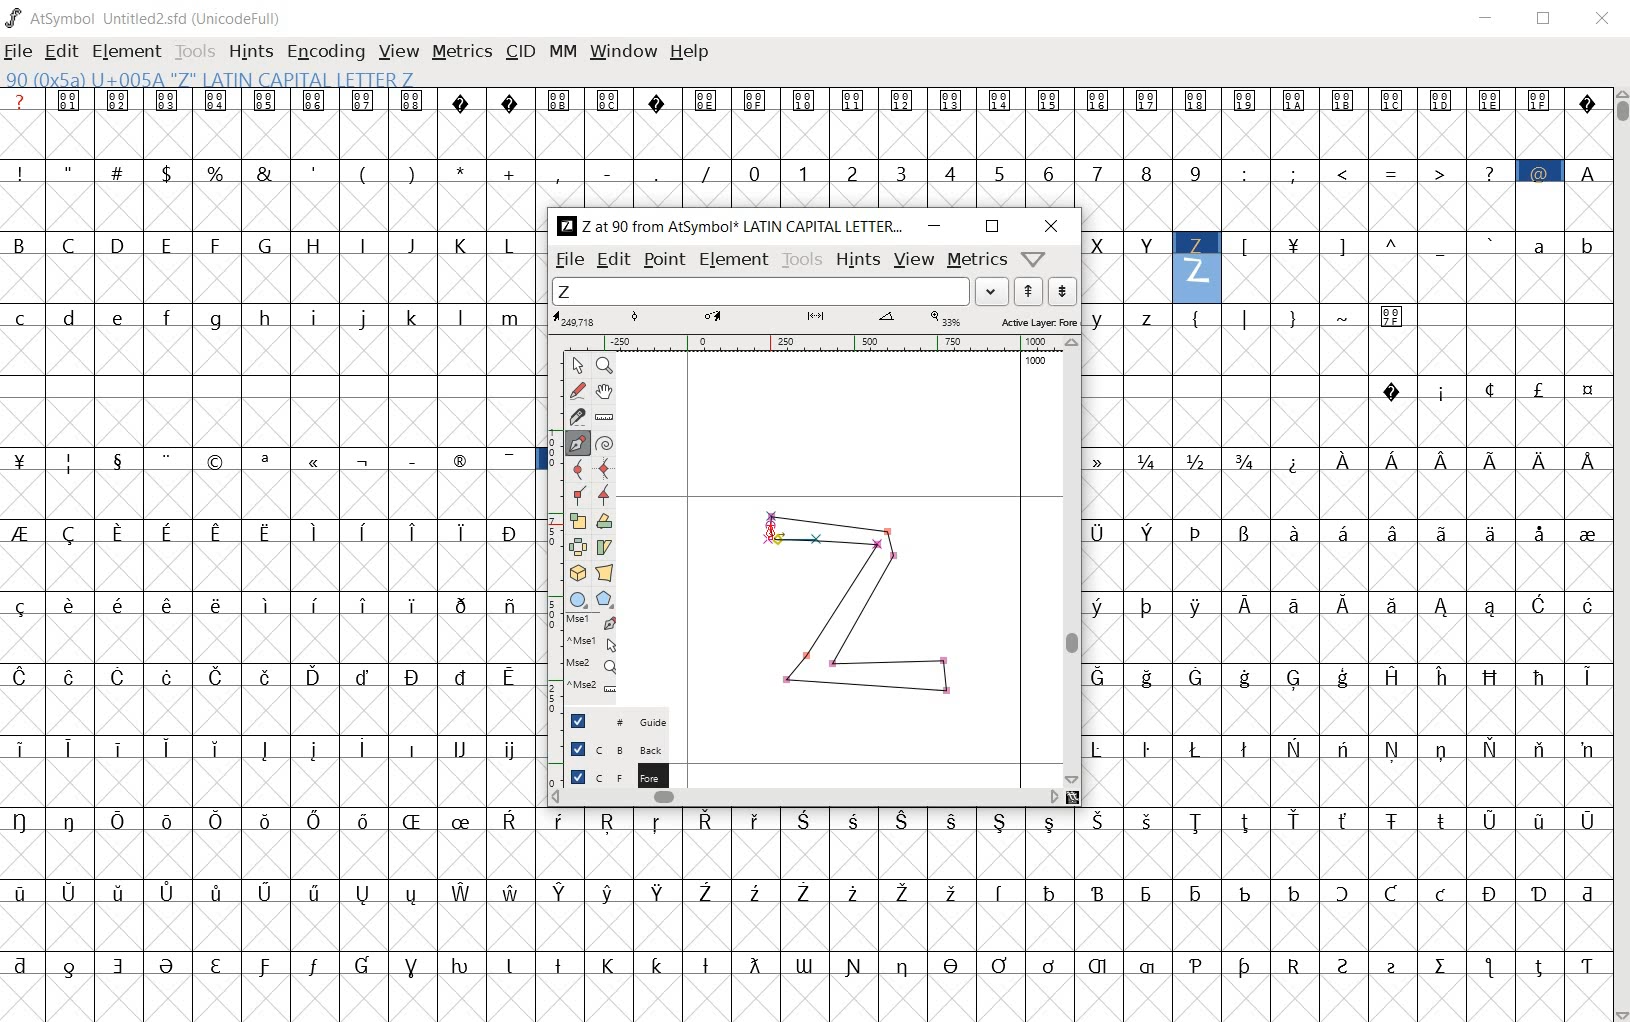  Describe the element at coordinates (1547, 21) in the screenshot. I see `restore down` at that location.